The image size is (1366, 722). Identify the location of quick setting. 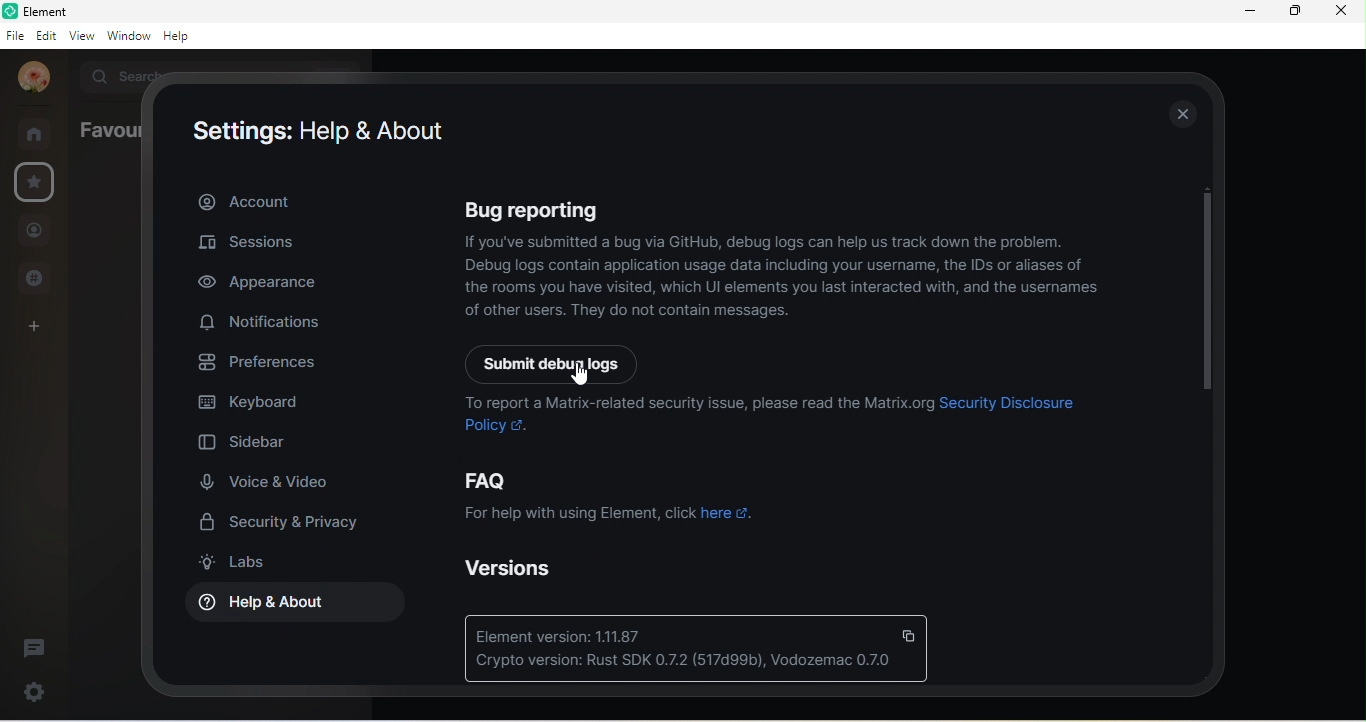
(35, 688).